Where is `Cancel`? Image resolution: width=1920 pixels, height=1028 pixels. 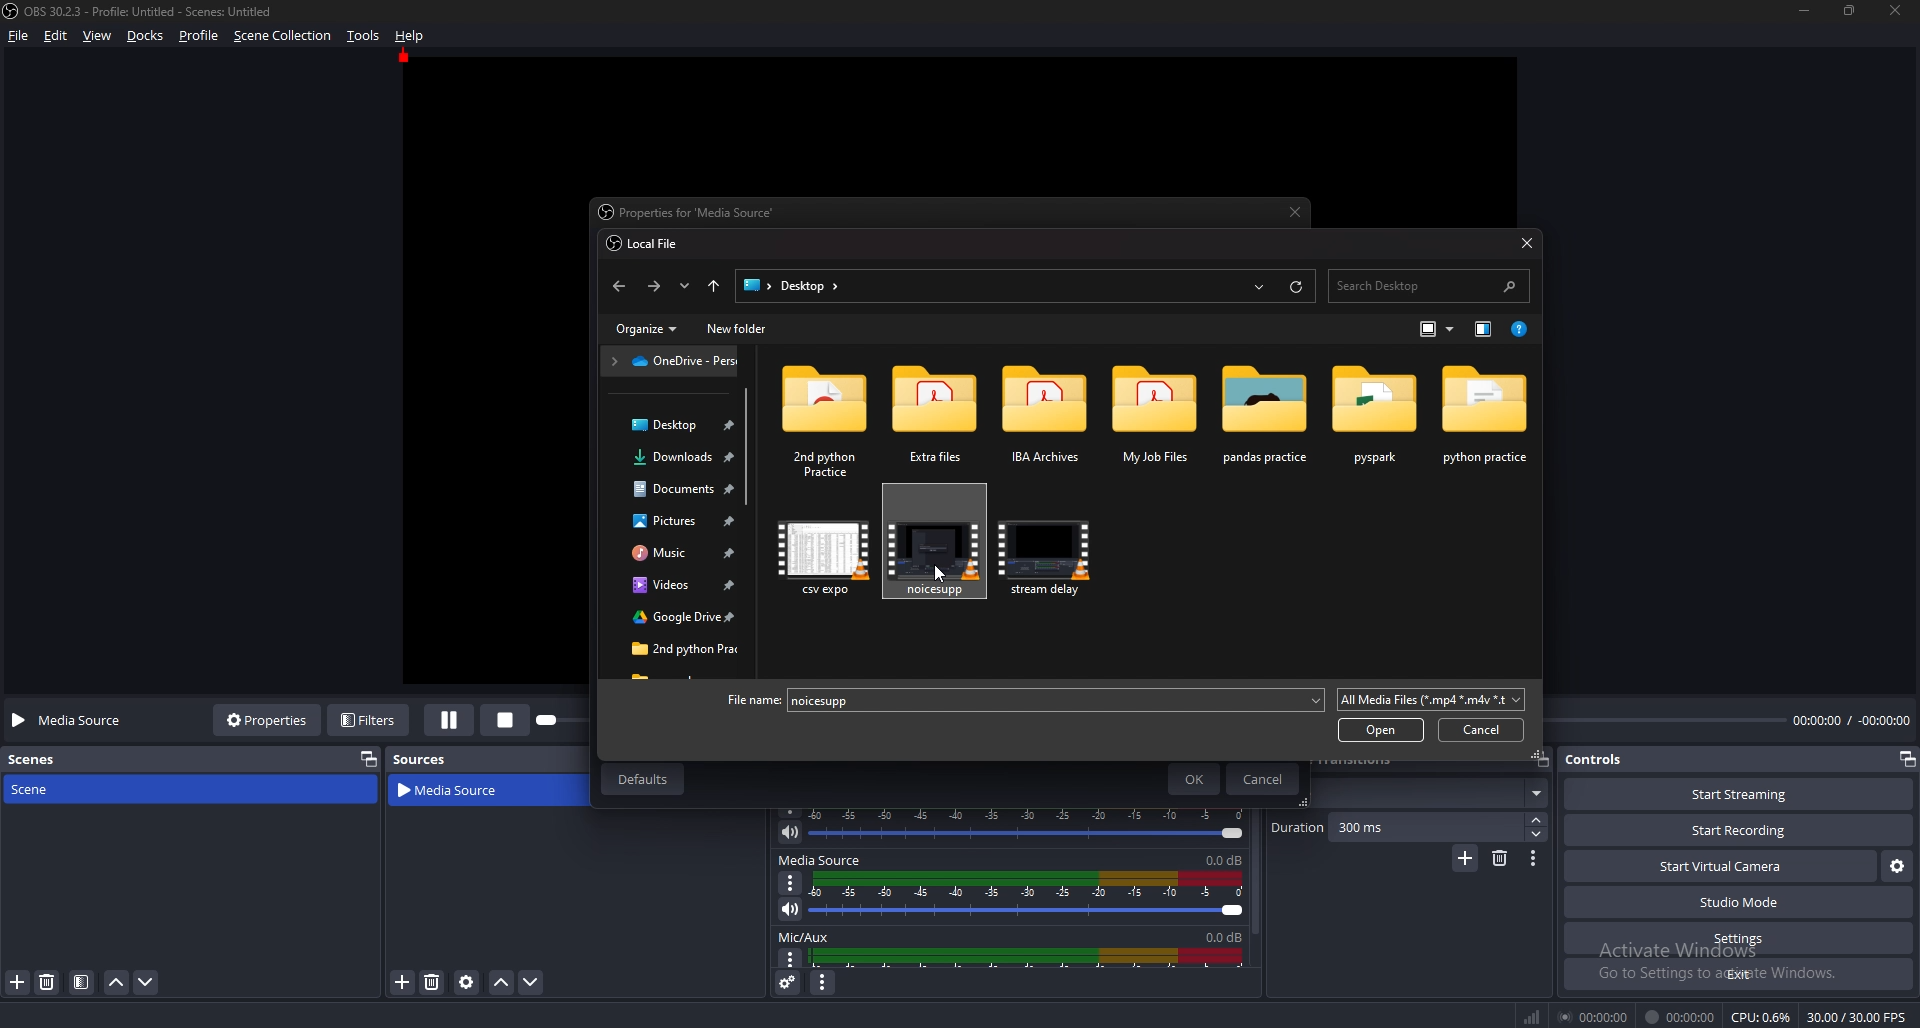
Cancel is located at coordinates (1482, 730).